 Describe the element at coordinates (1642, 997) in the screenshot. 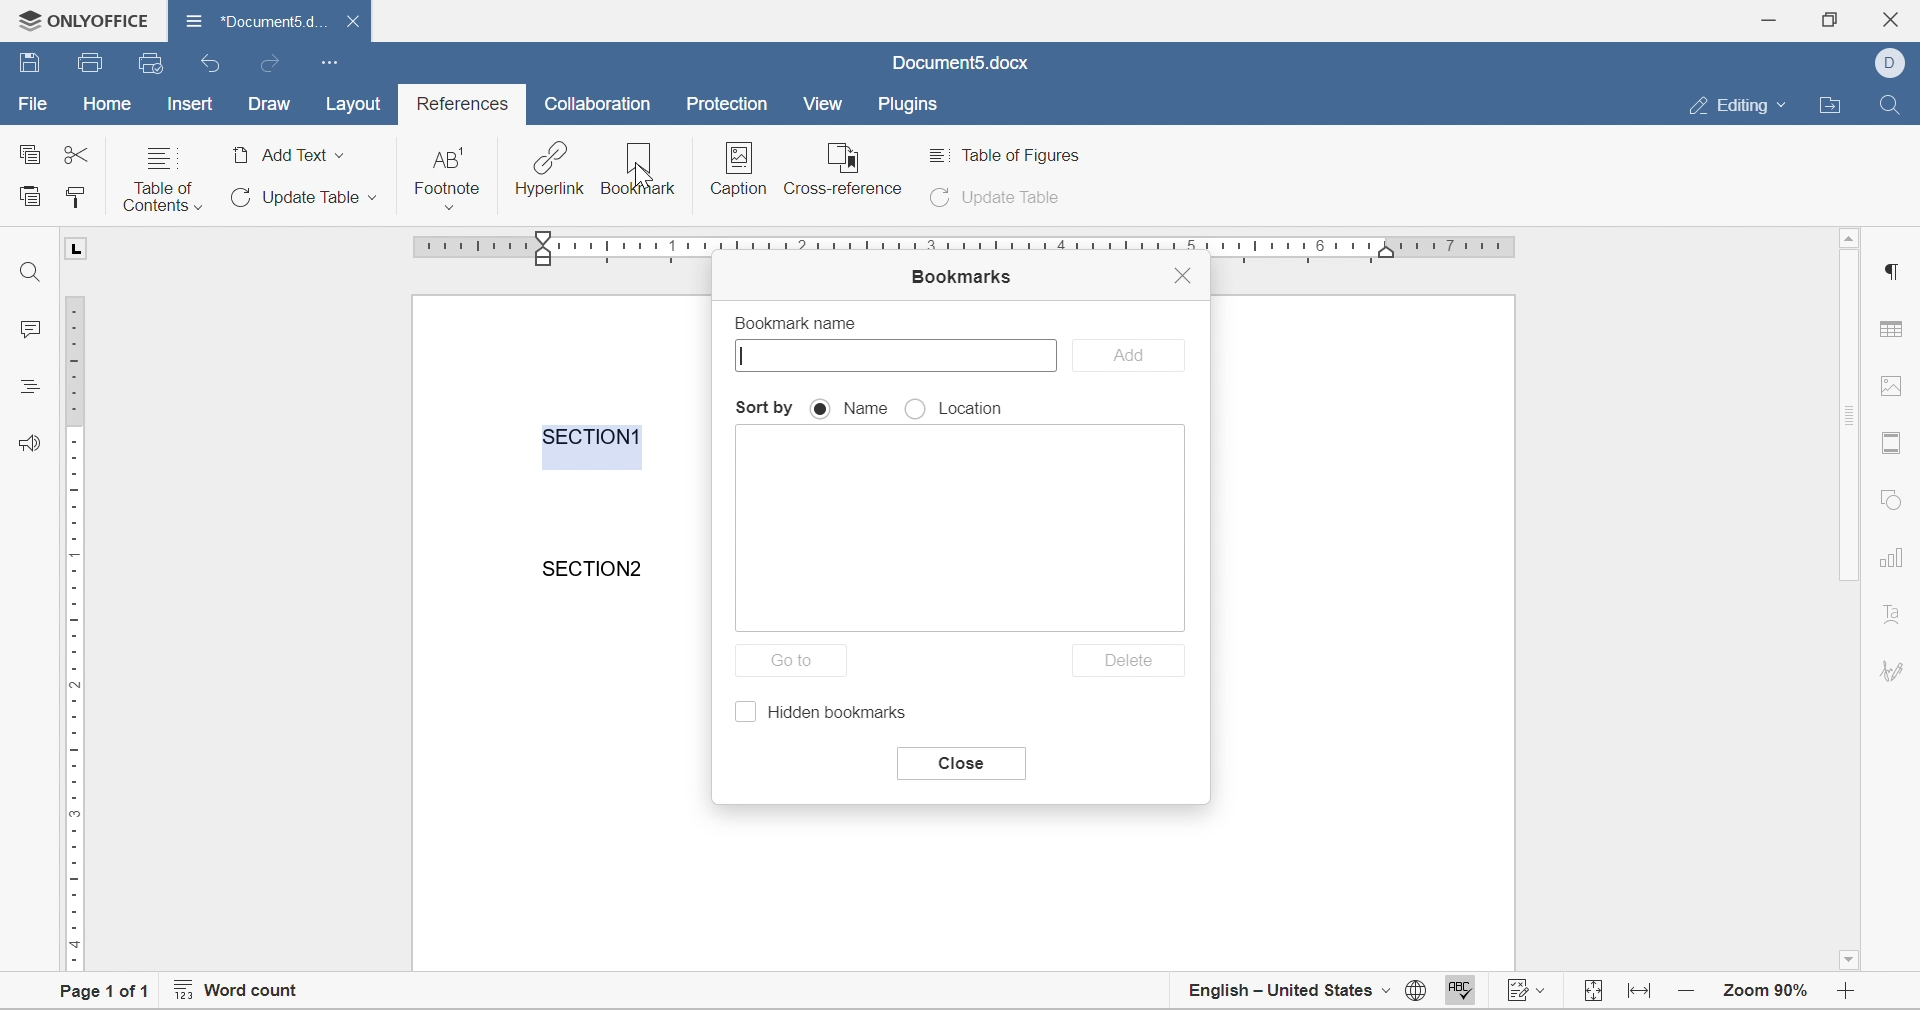

I see `fit to width` at that location.